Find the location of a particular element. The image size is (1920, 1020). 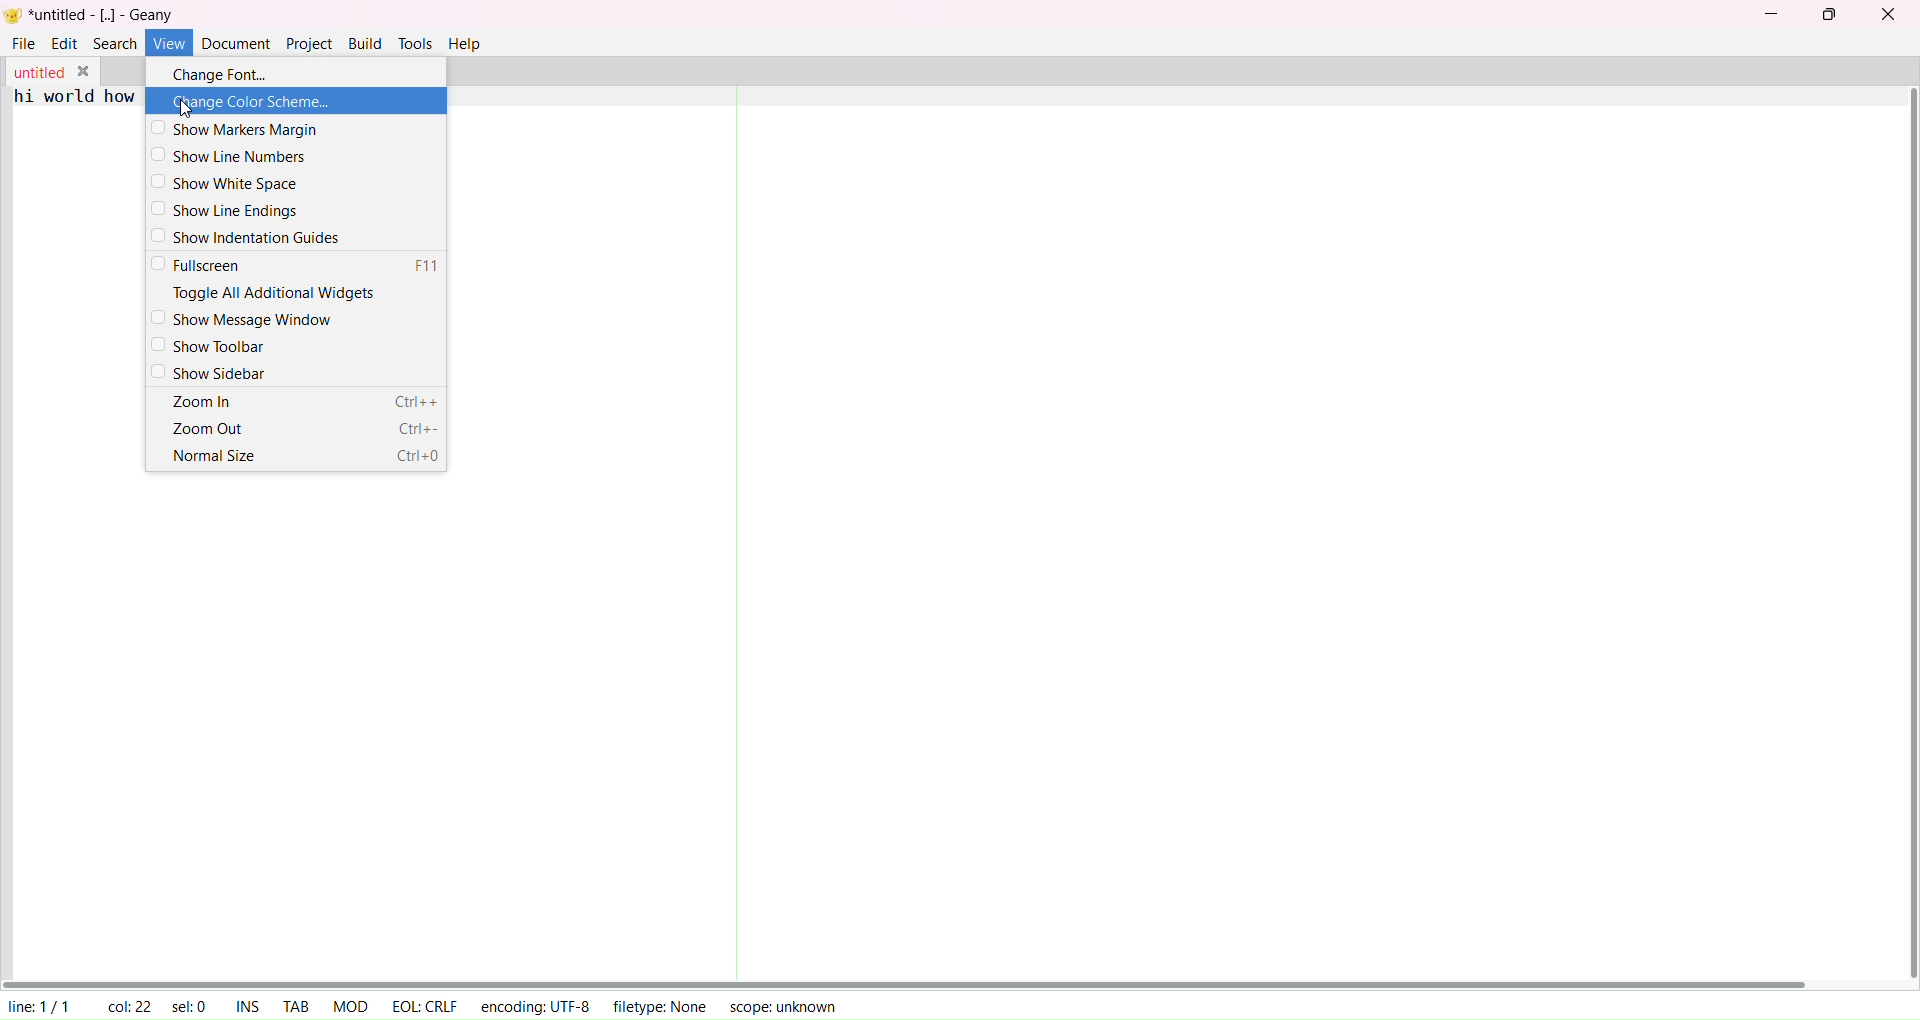

build is located at coordinates (367, 42).